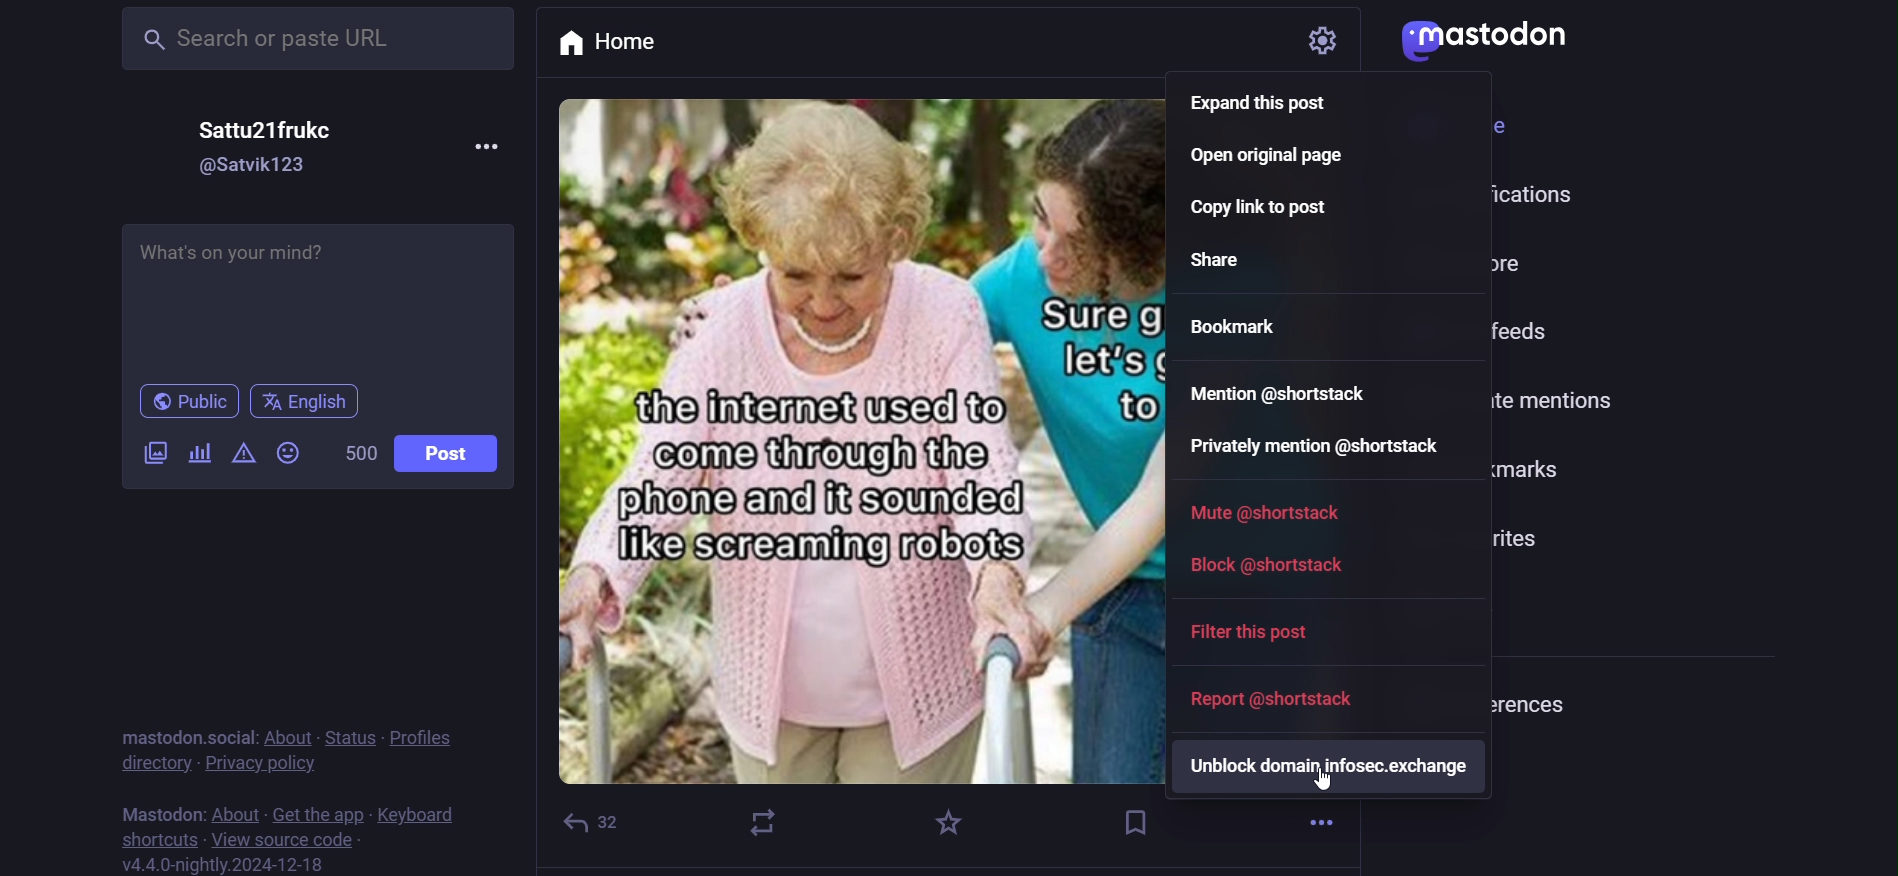  I want to click on post, so click(457, 450).